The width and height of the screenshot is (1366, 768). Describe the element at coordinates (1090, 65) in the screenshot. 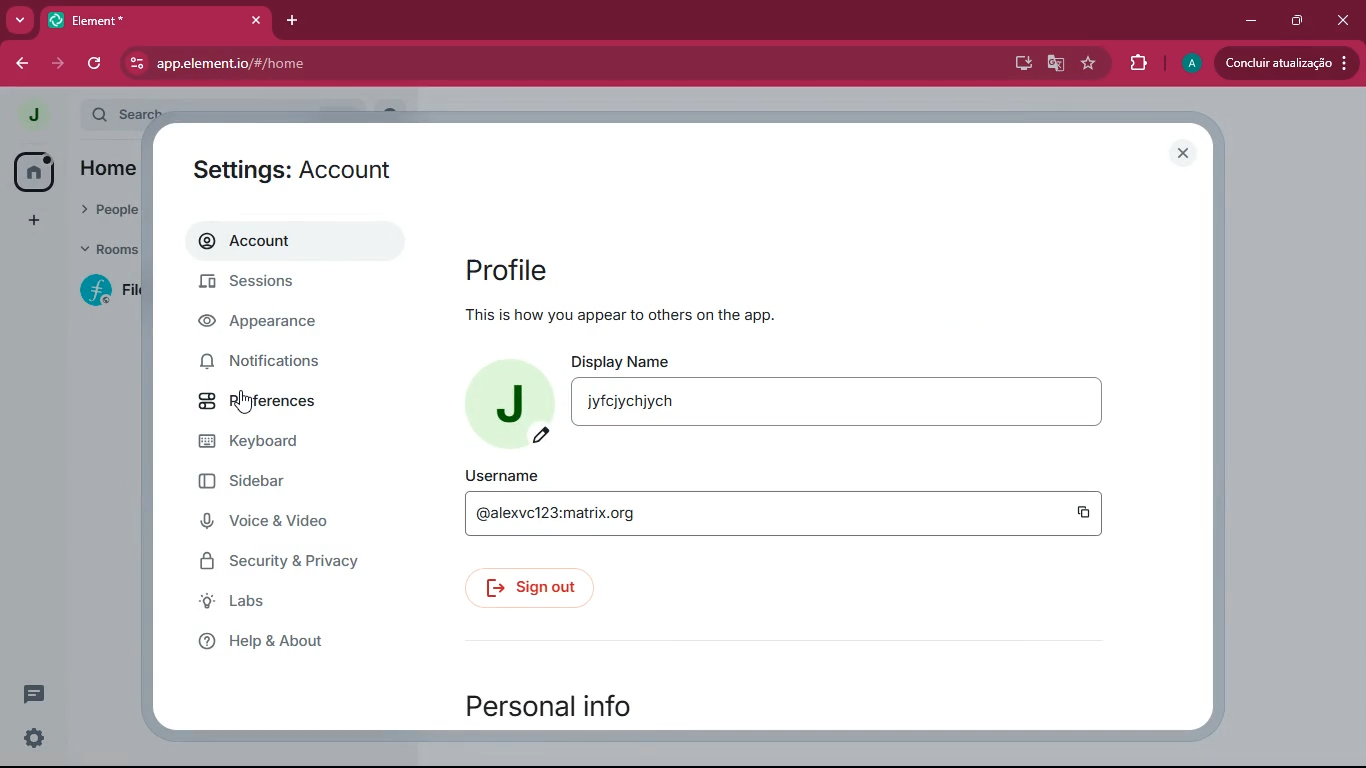

I see `favourite` at that location.